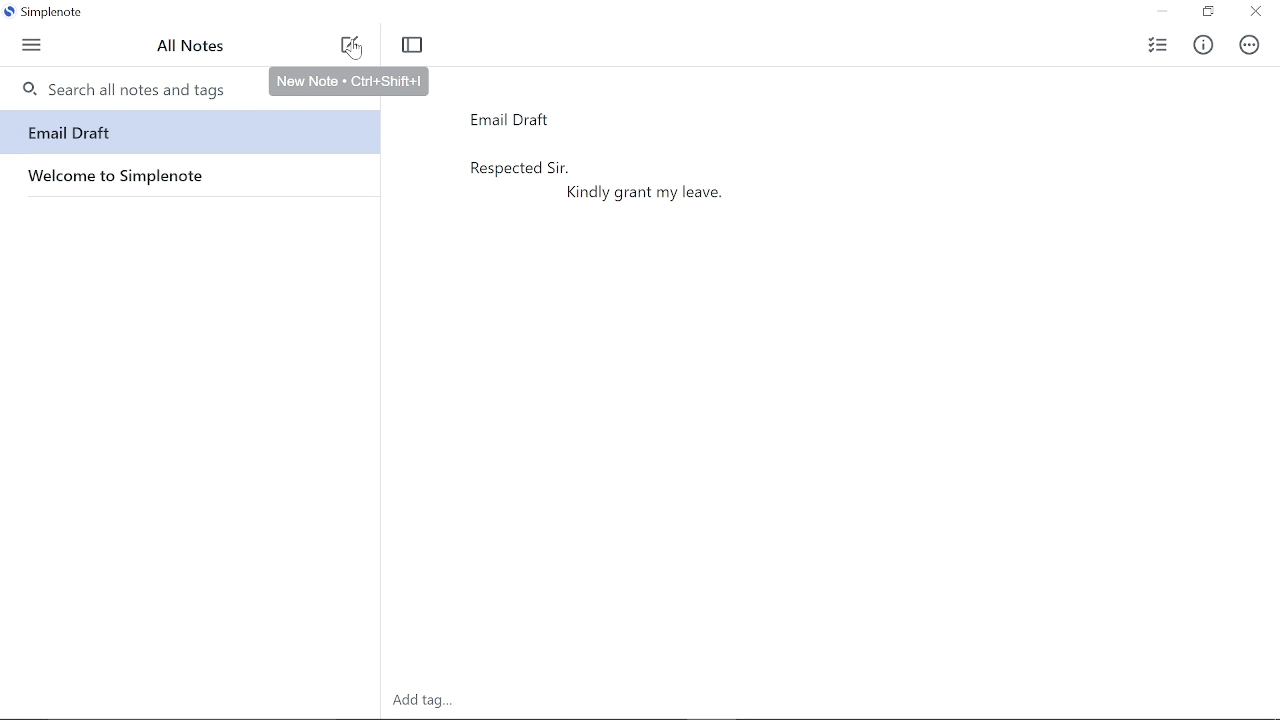  What do you see at coordinates (1256, 13) in the screenshot?
I see `Close` at bounding box center [1256, 13].